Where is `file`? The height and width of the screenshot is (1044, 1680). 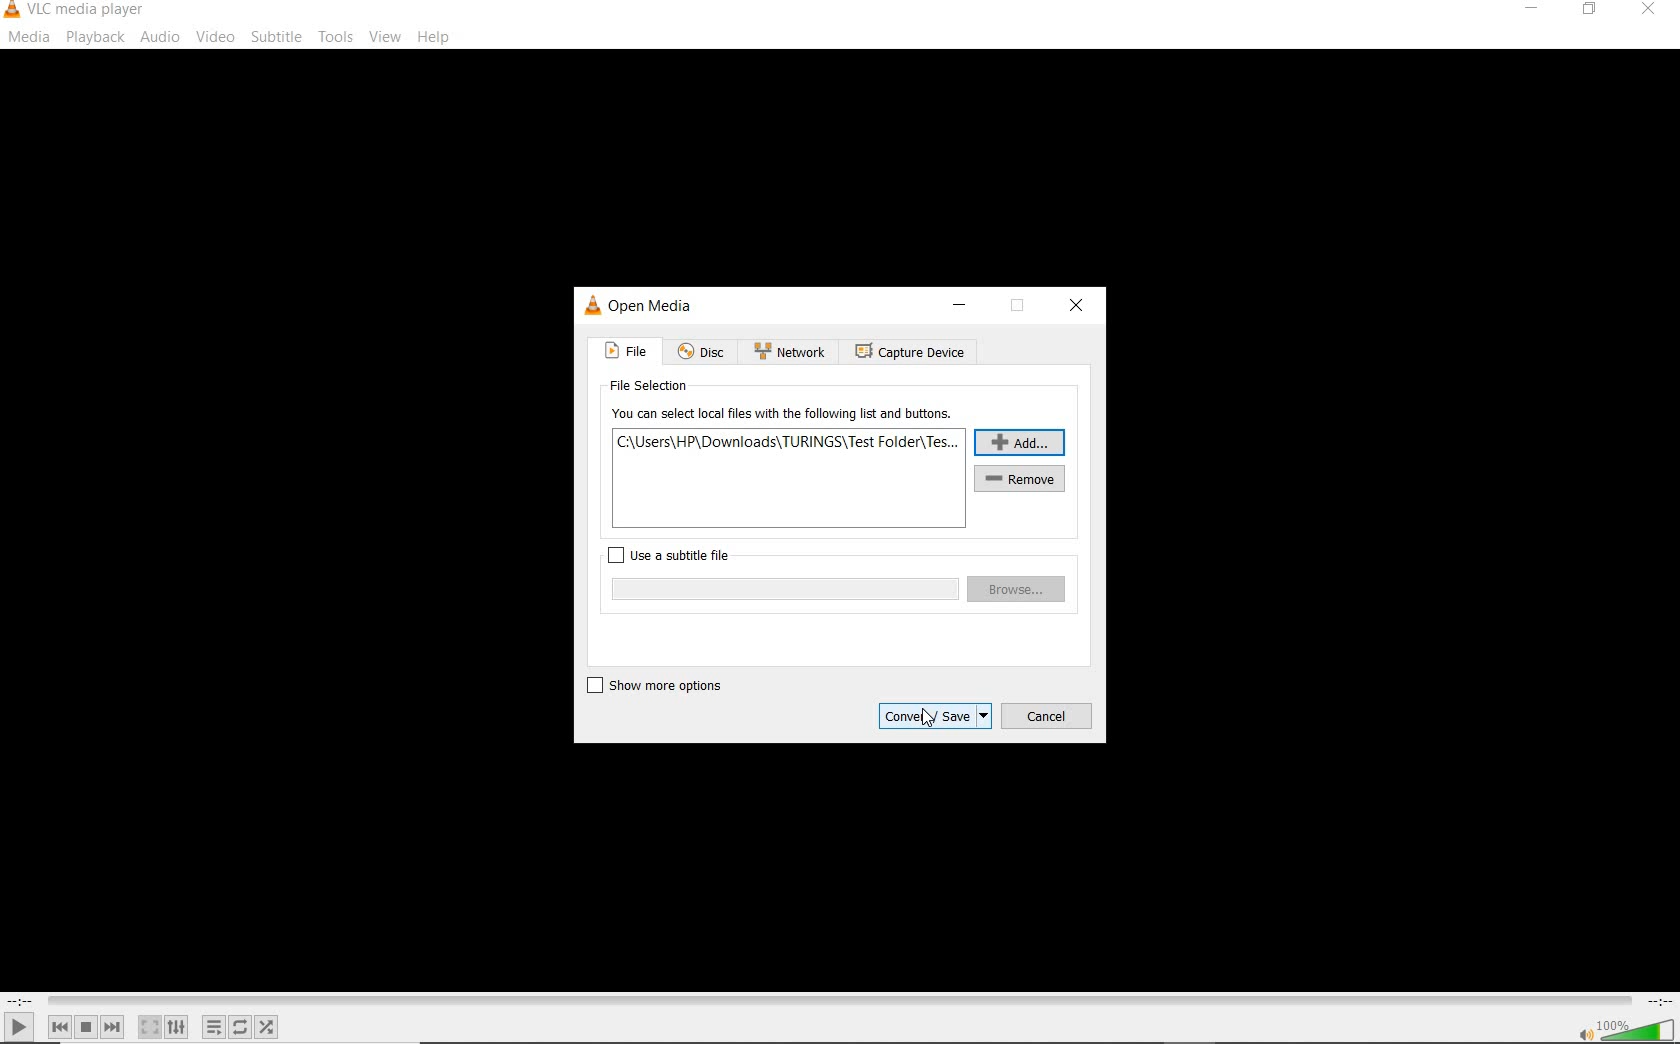 file is located at coordinates (625, 350).